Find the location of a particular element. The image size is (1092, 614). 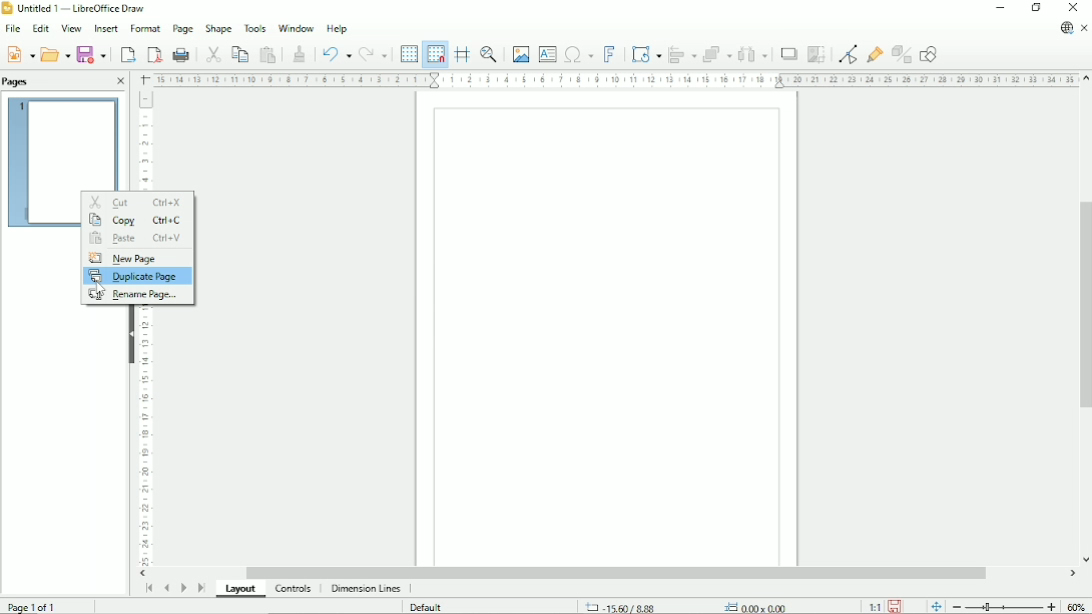

Scroll to first page is located at coordinates (148, 588).